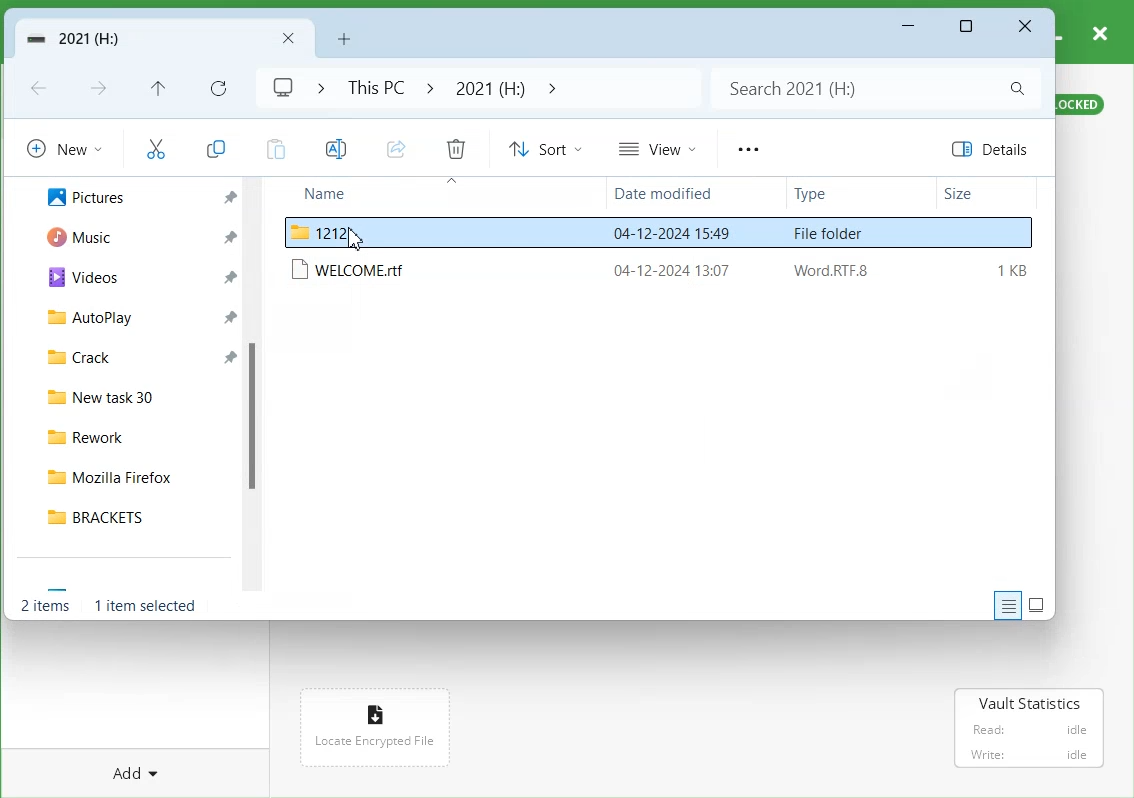  I want to click on Drop down box, so click(430, 87).